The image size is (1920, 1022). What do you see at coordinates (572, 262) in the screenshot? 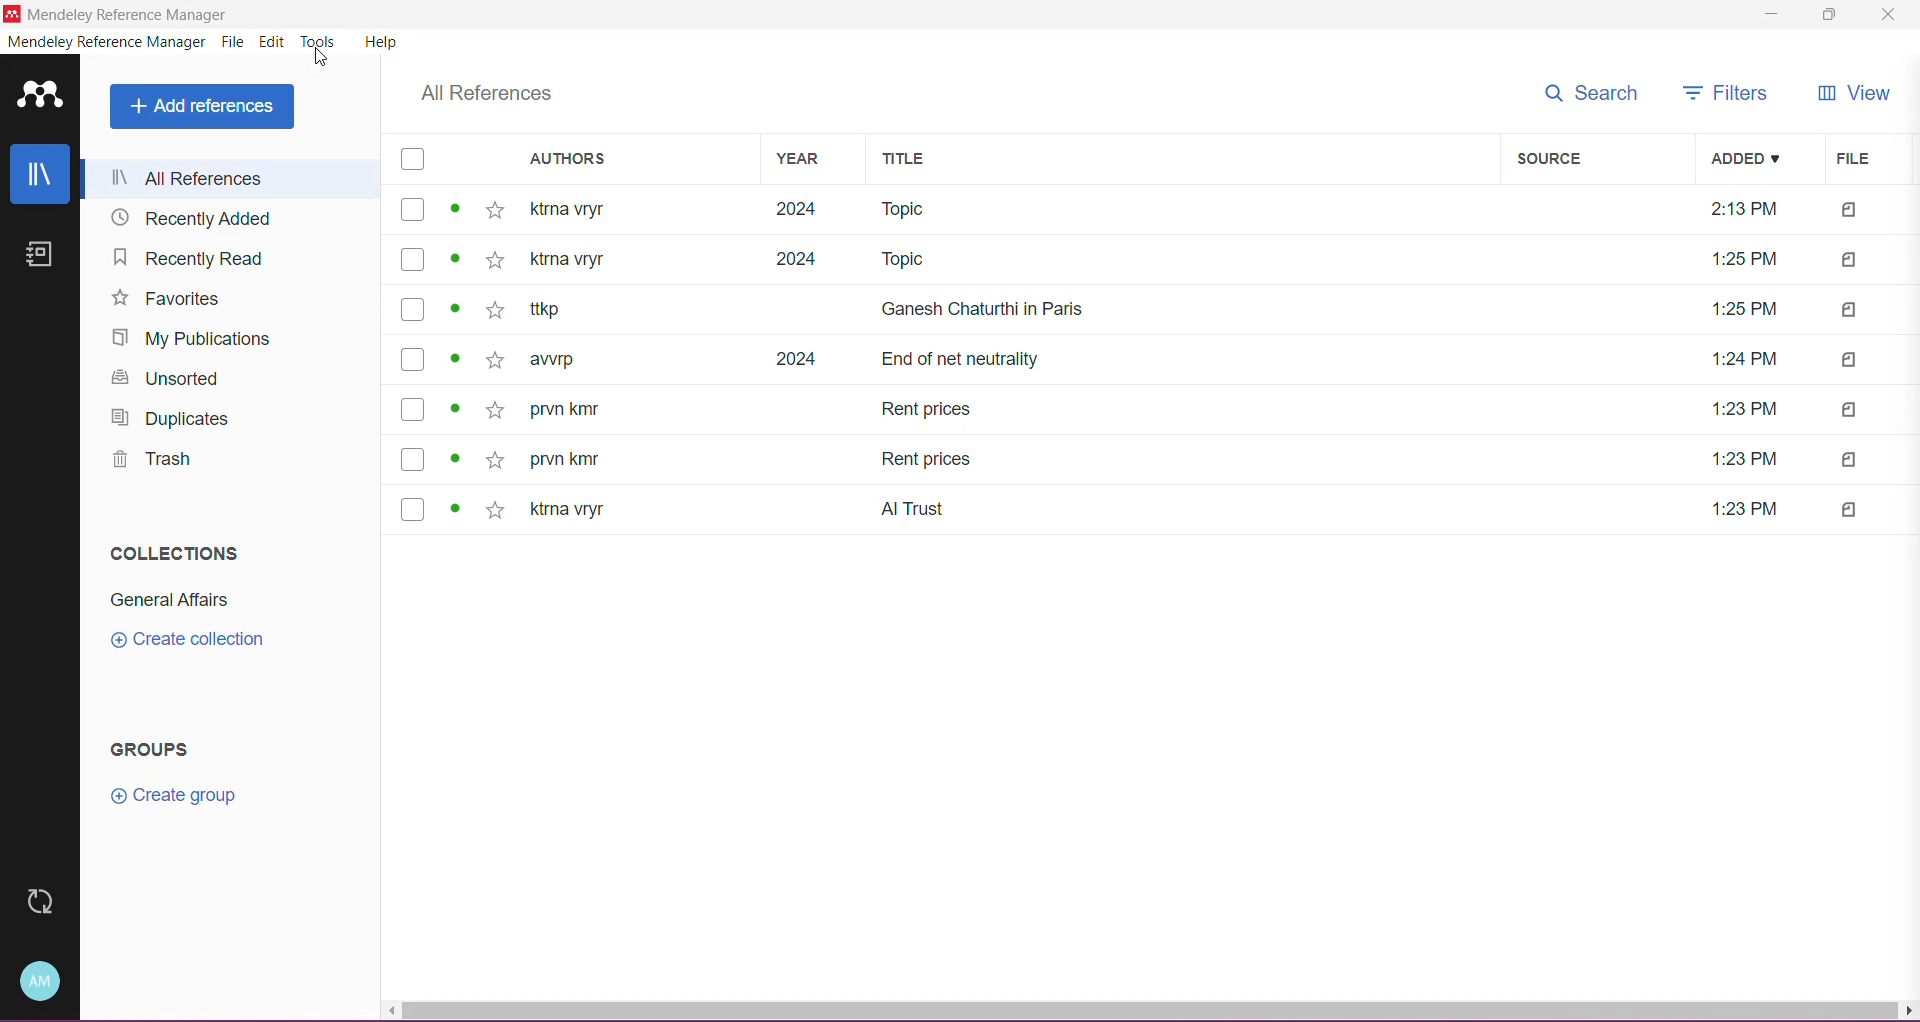
I see `authors` at bounding box center [572, 262].